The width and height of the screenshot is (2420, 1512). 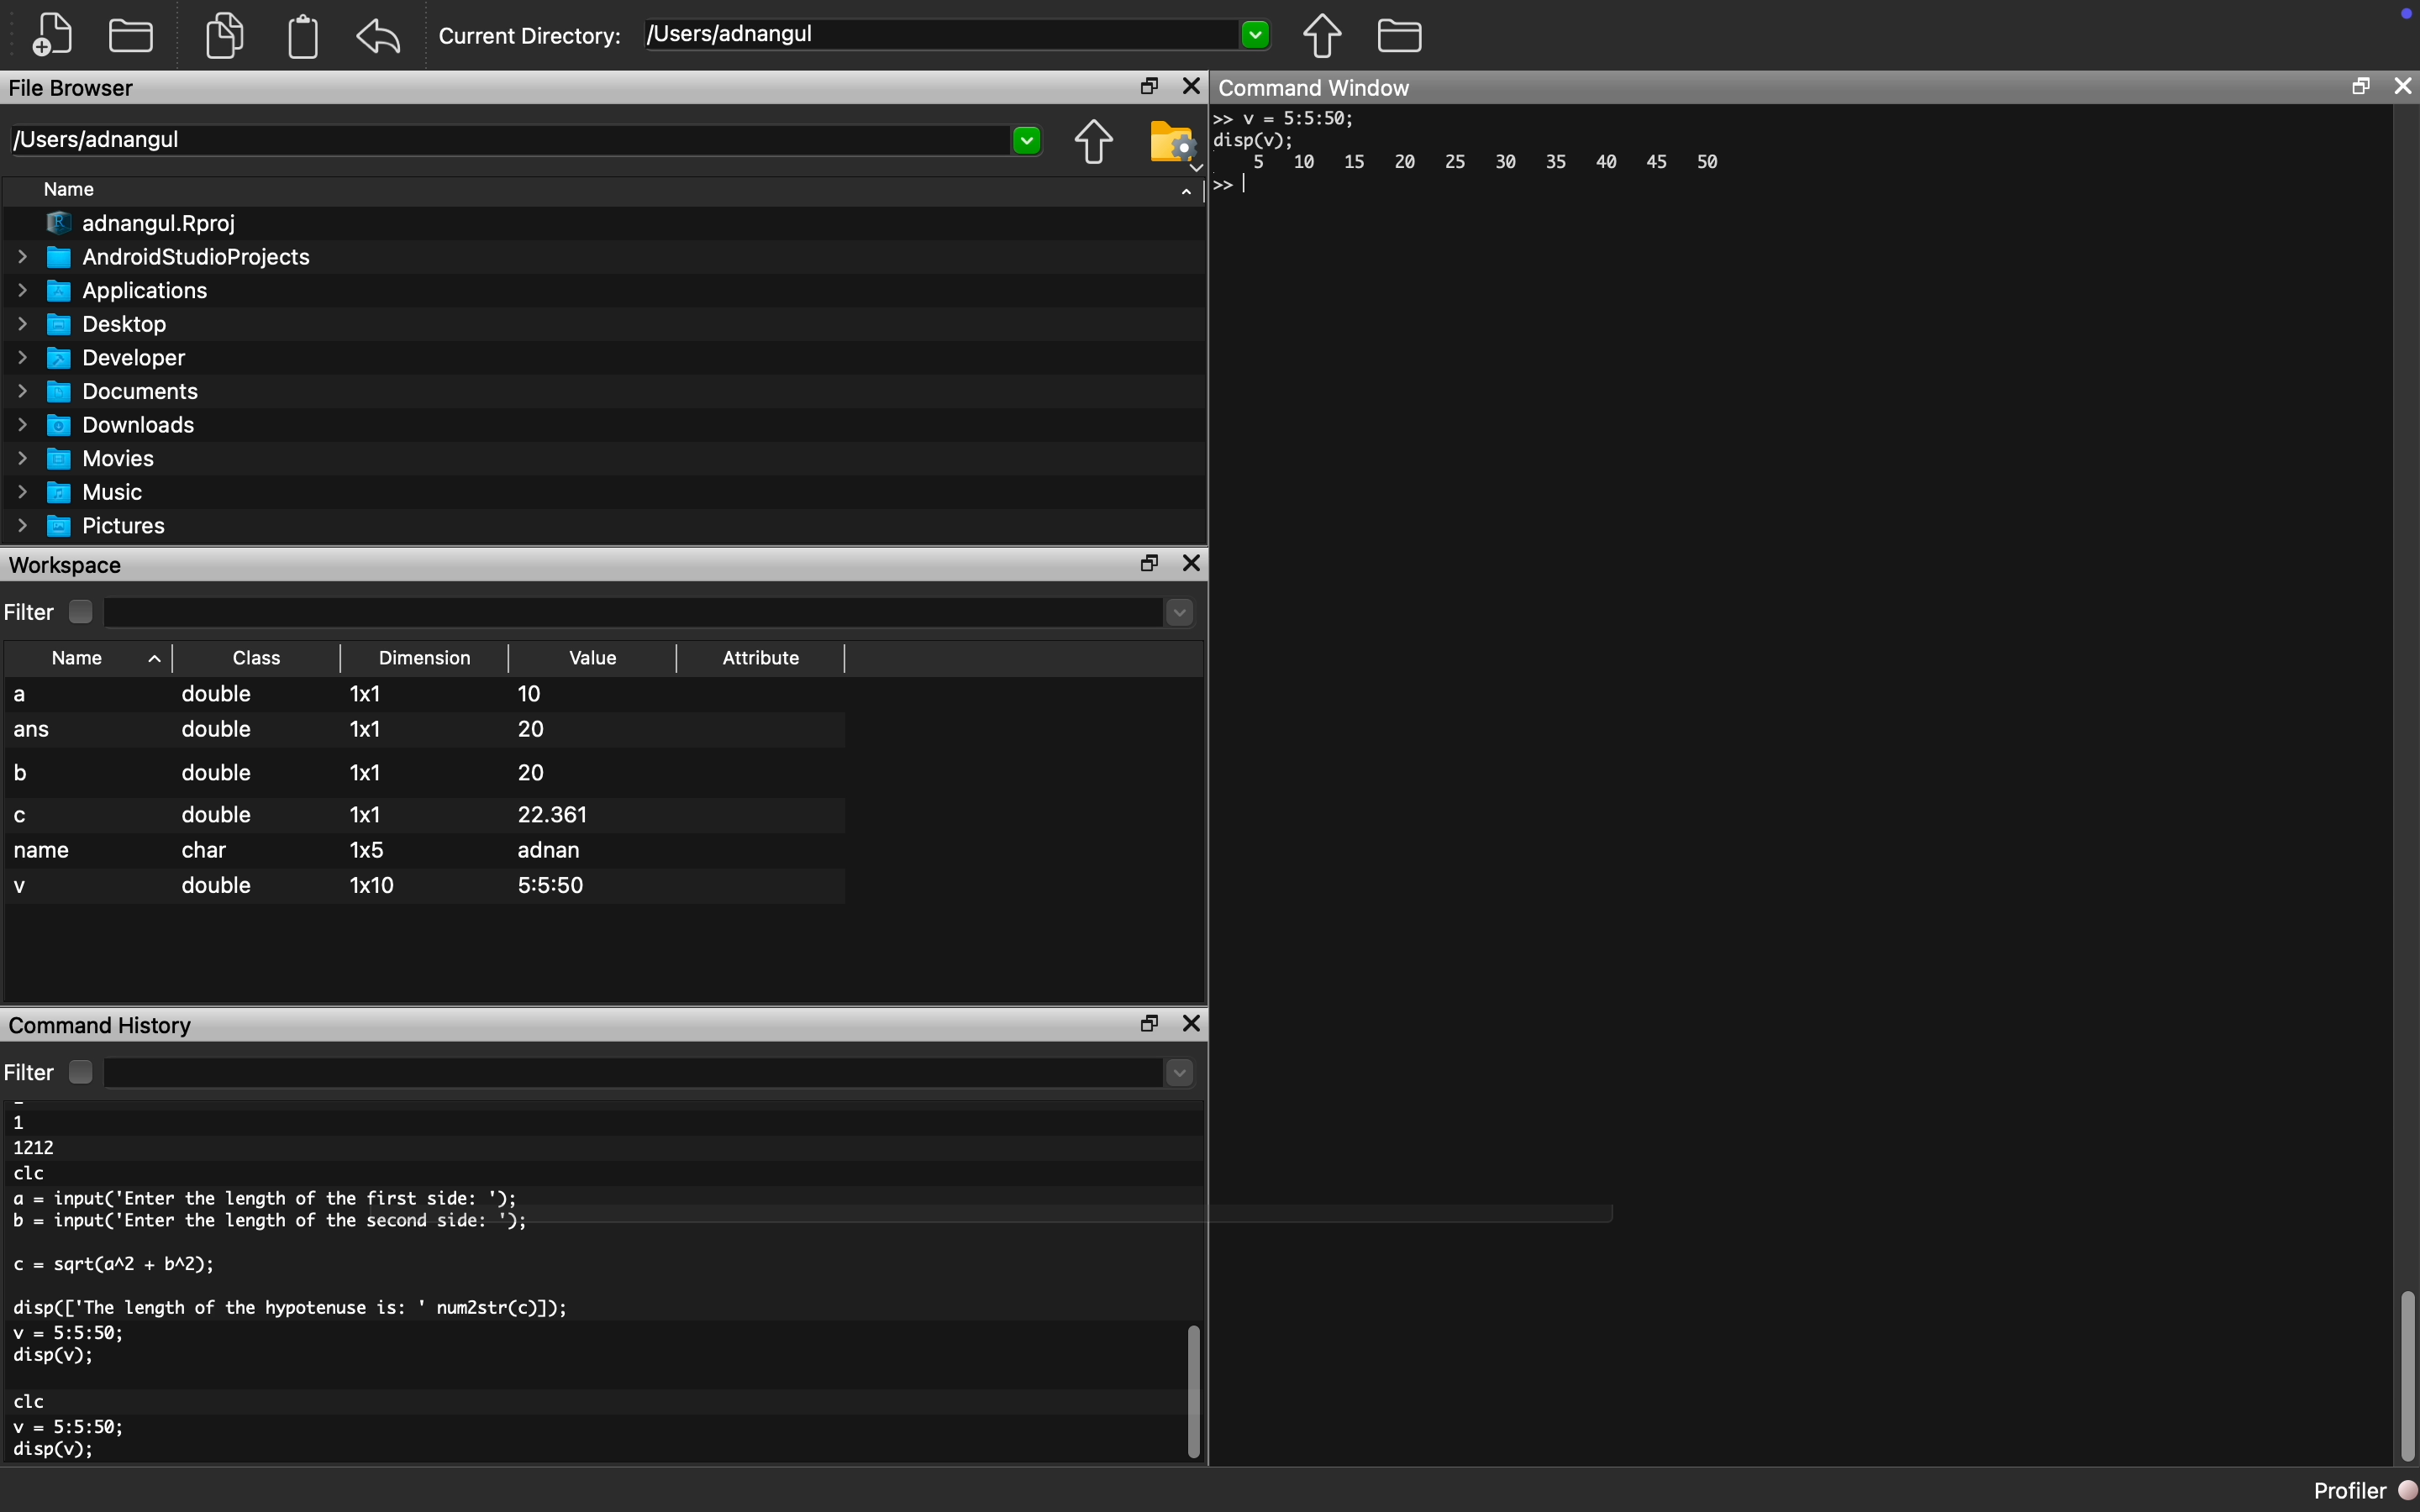 What do you see at coordinates (370, 730) in the screenshot?
I see `1x1` at bounding box center [370, 730].